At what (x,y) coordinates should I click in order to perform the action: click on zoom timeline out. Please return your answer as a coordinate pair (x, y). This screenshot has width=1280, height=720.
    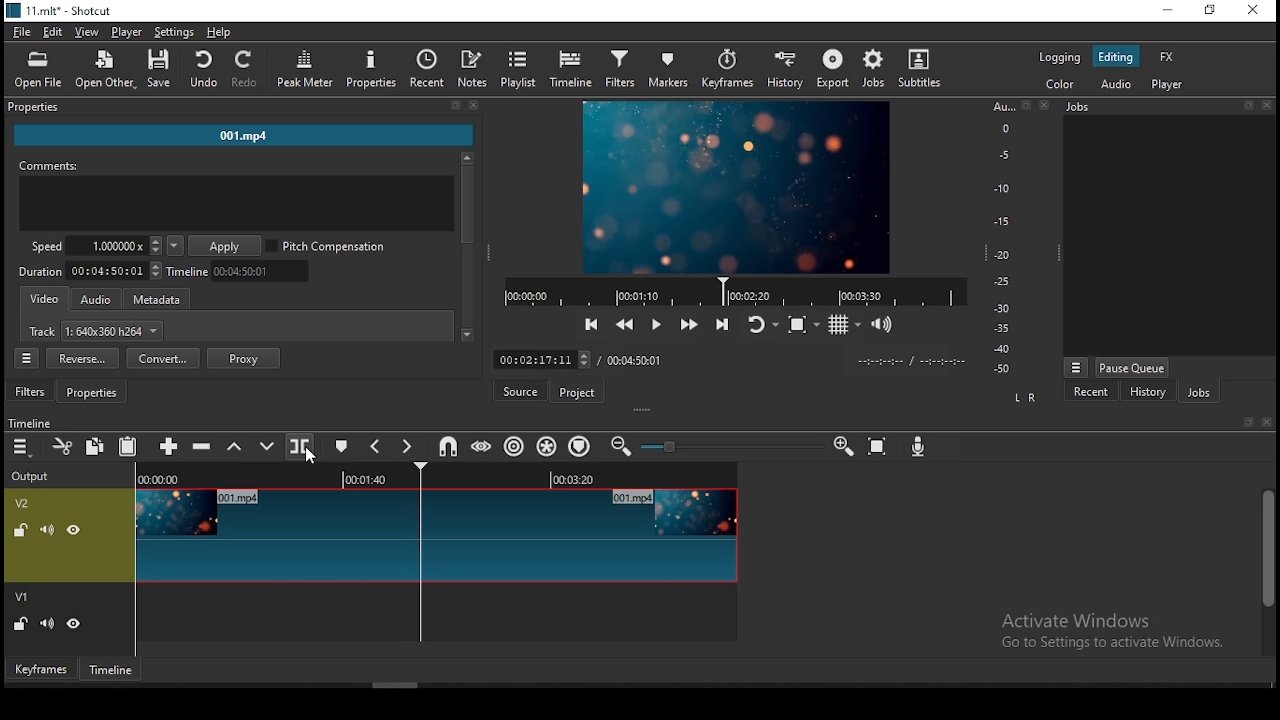
    Looking at the image, I should click on (620, 446).